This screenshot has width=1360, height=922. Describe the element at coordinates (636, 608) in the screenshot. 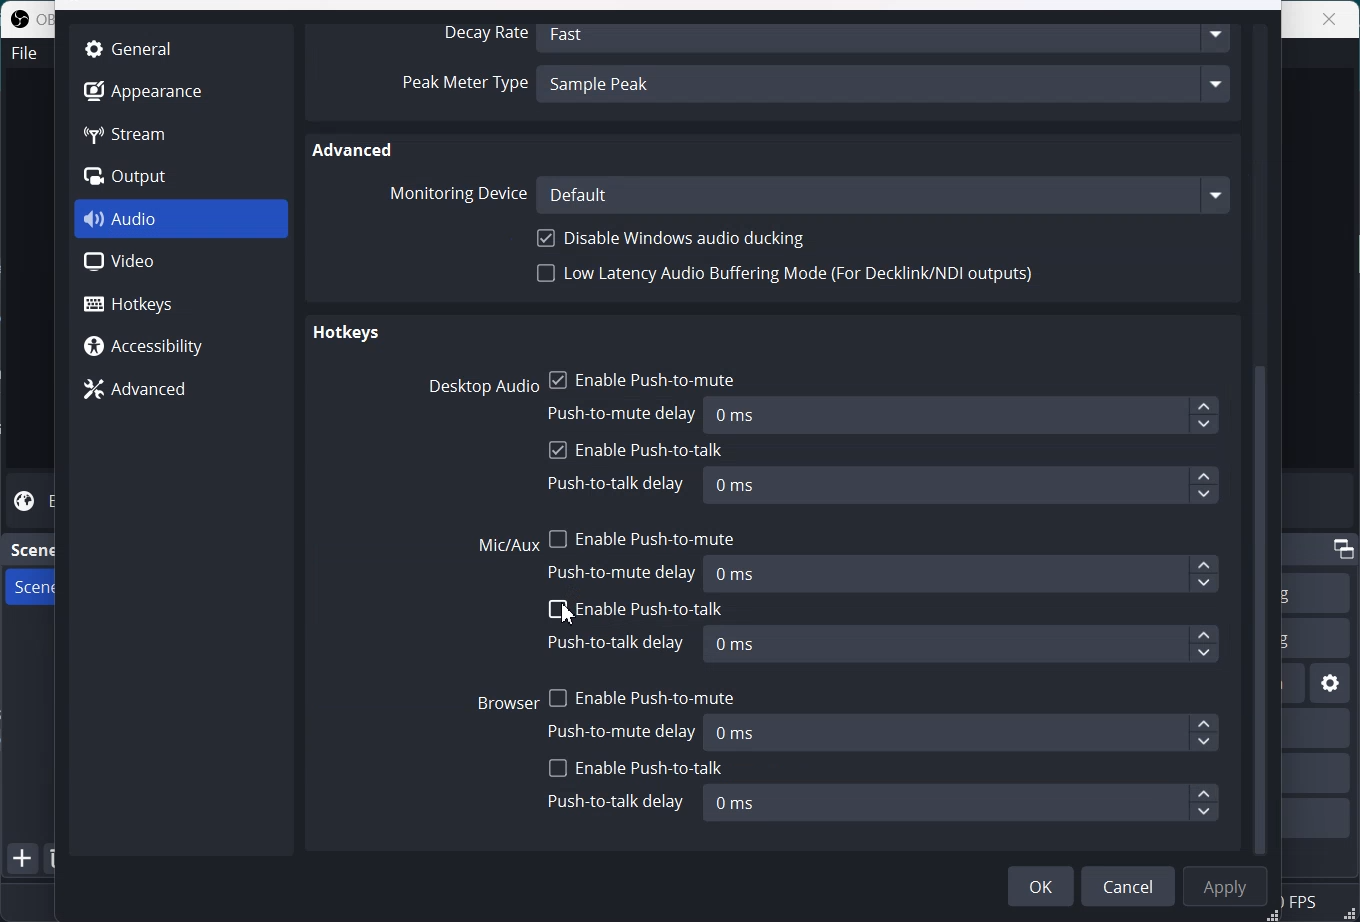

I see `Enable Push-to-talk` at that location.